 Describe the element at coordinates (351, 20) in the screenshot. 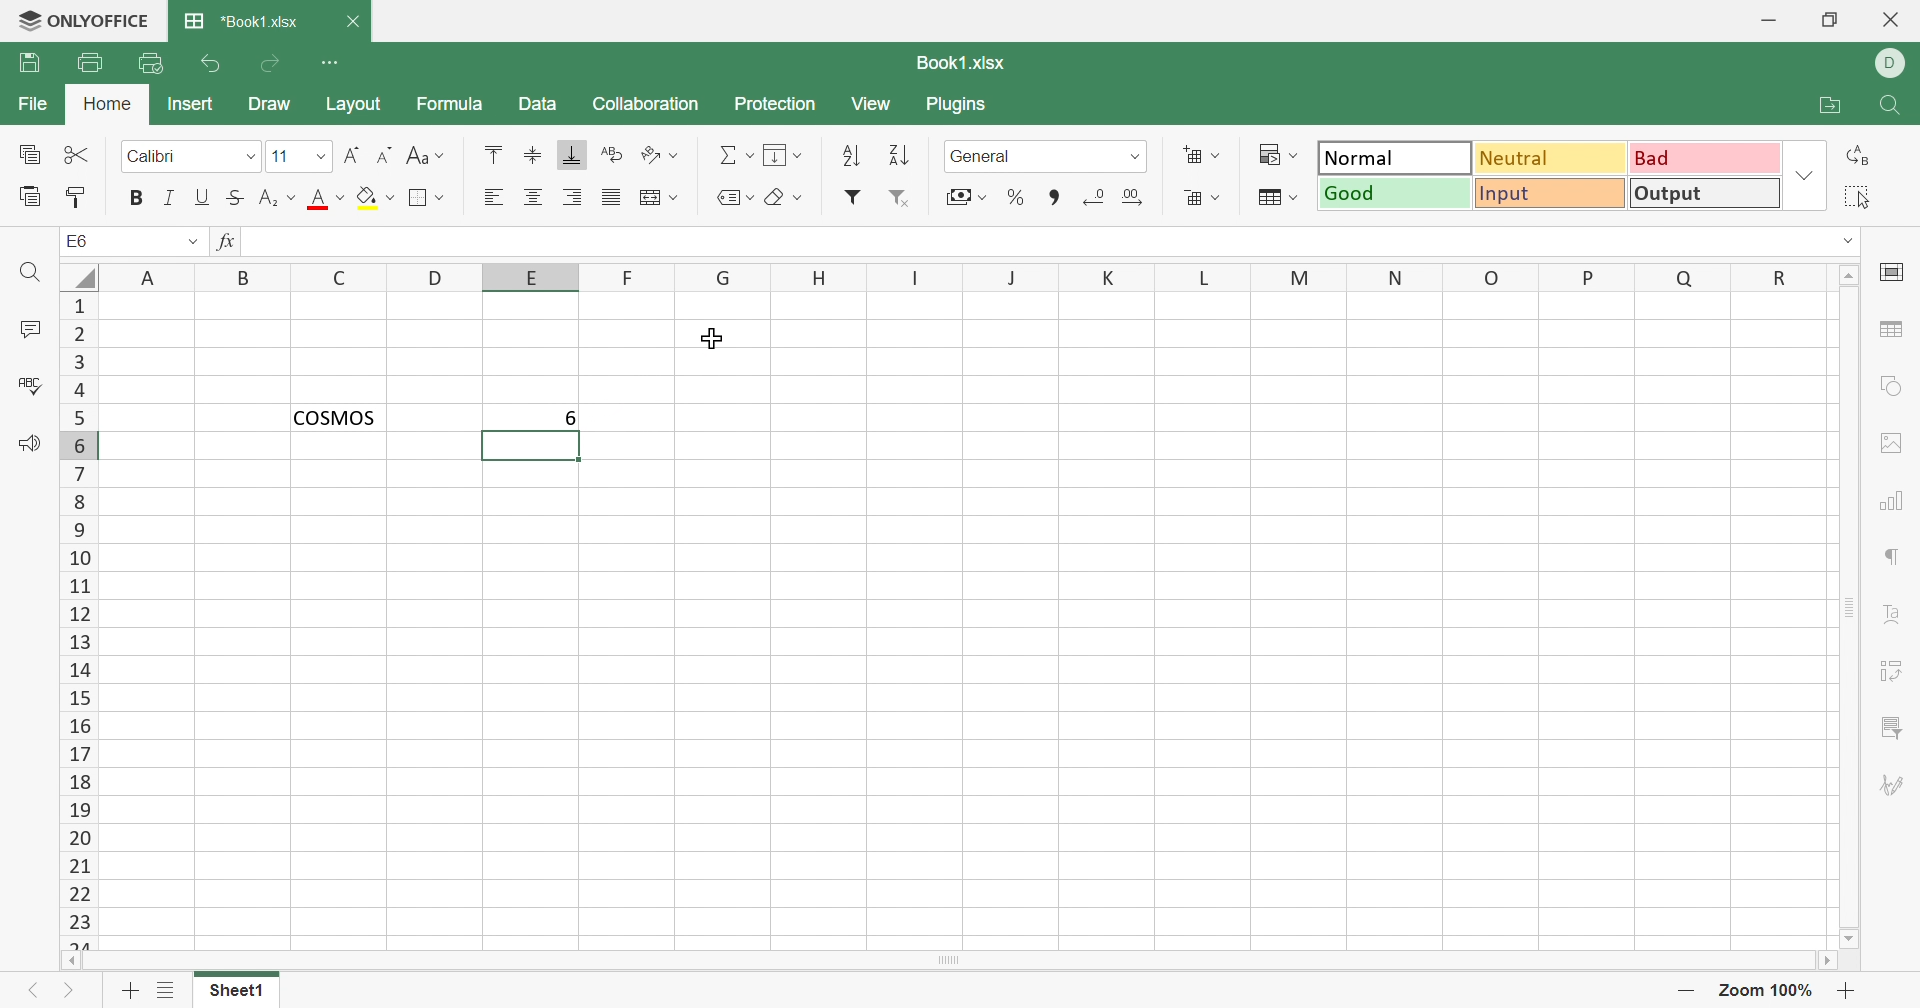

I see `Close` at that location.